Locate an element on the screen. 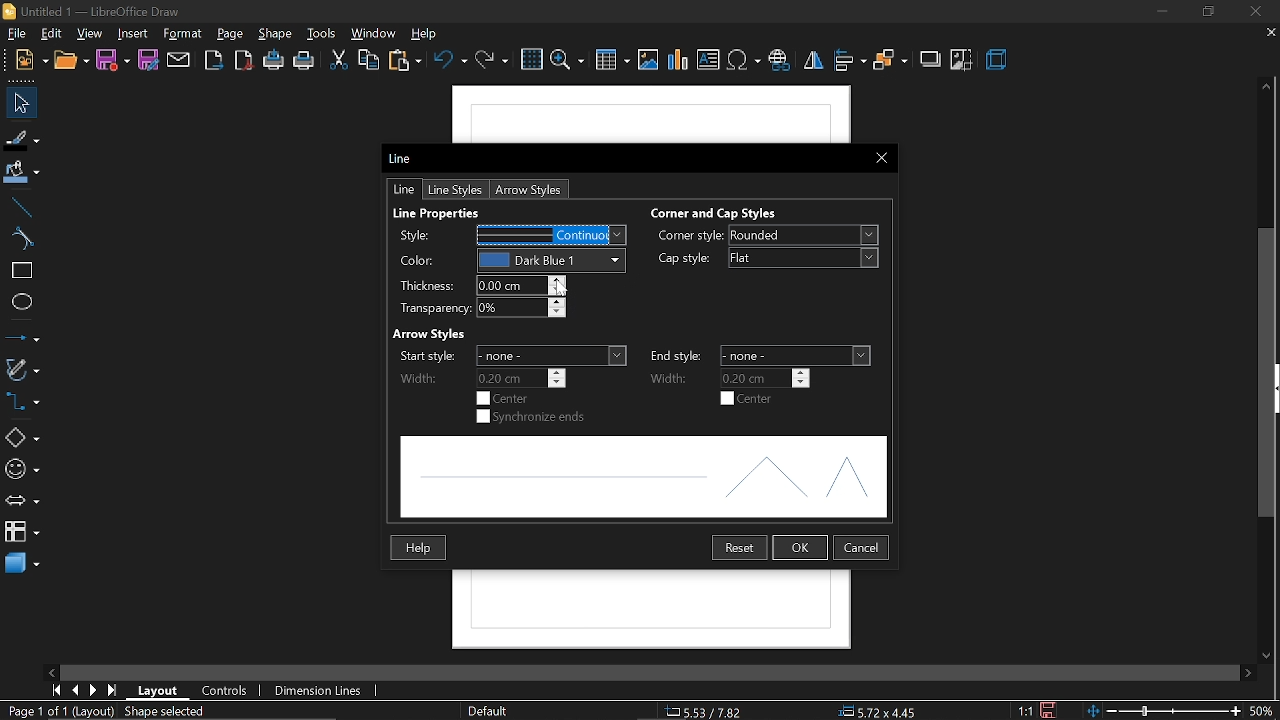  3d effect is located at coordinates (998, 61).